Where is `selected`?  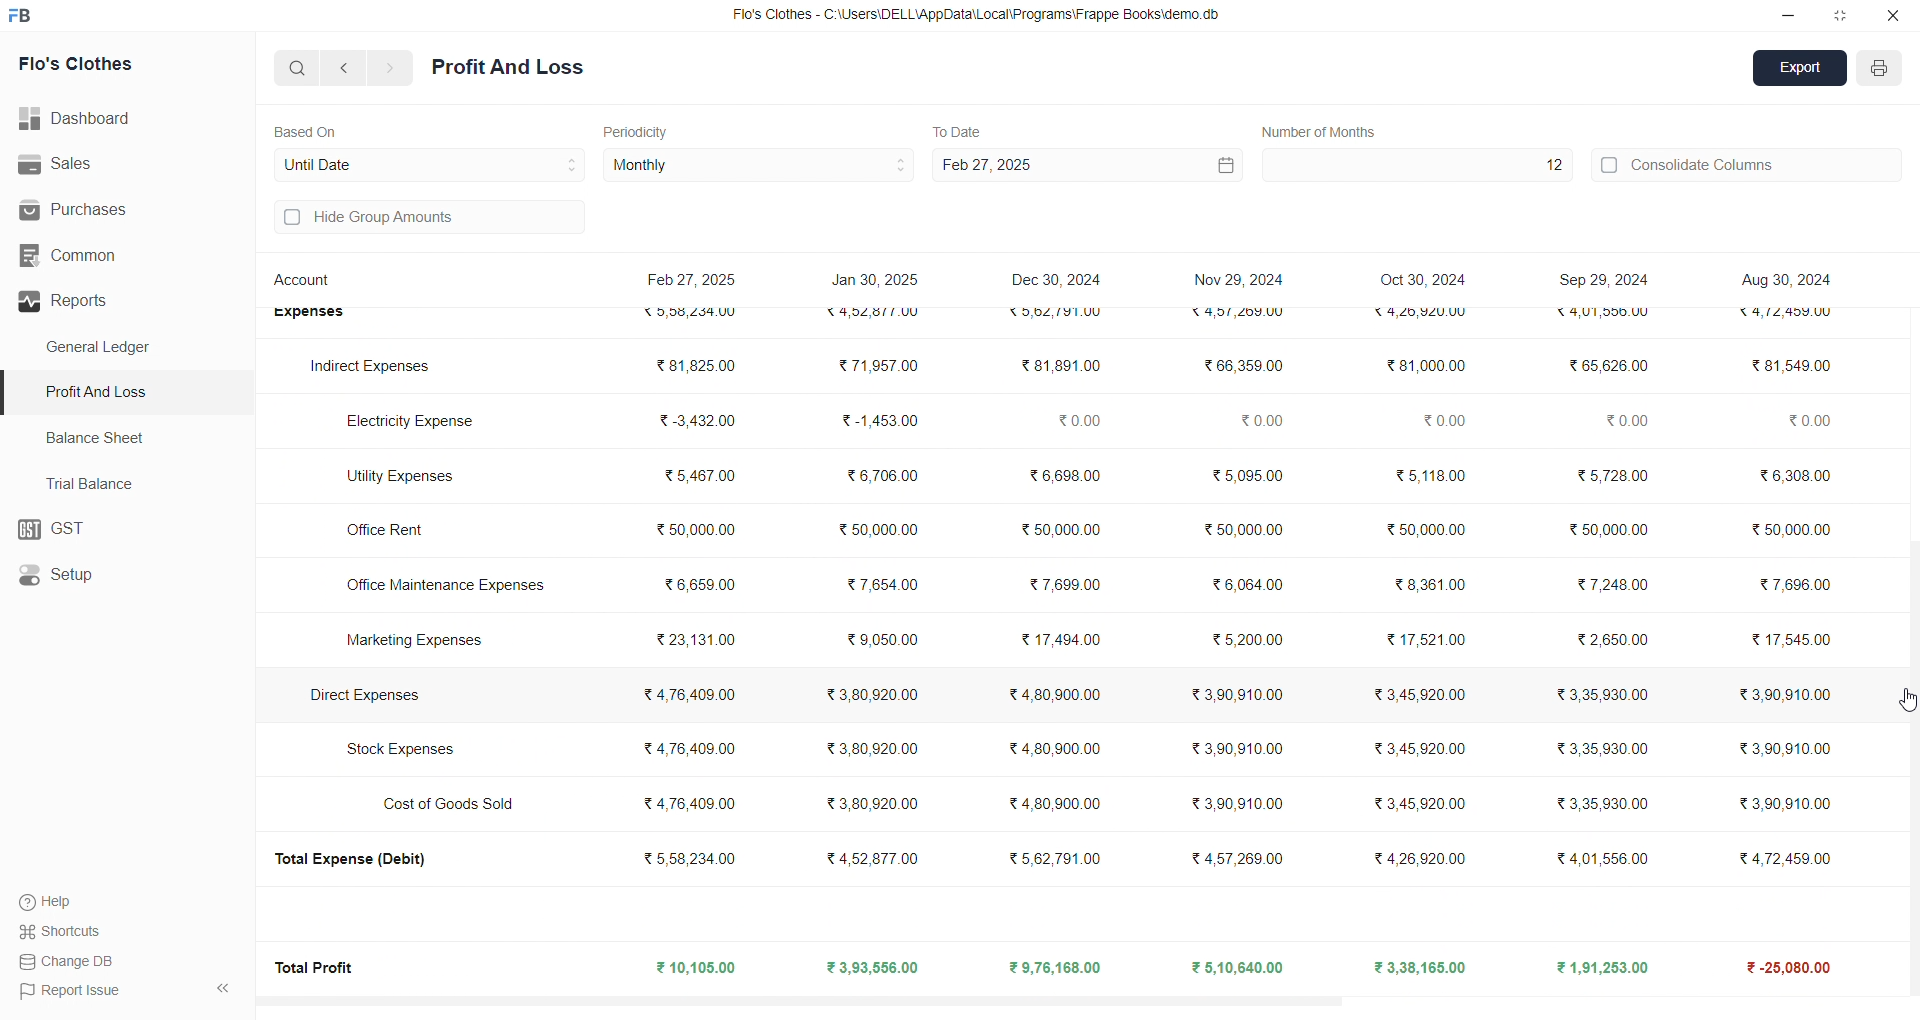
selected is located at coordinates (12, 393).